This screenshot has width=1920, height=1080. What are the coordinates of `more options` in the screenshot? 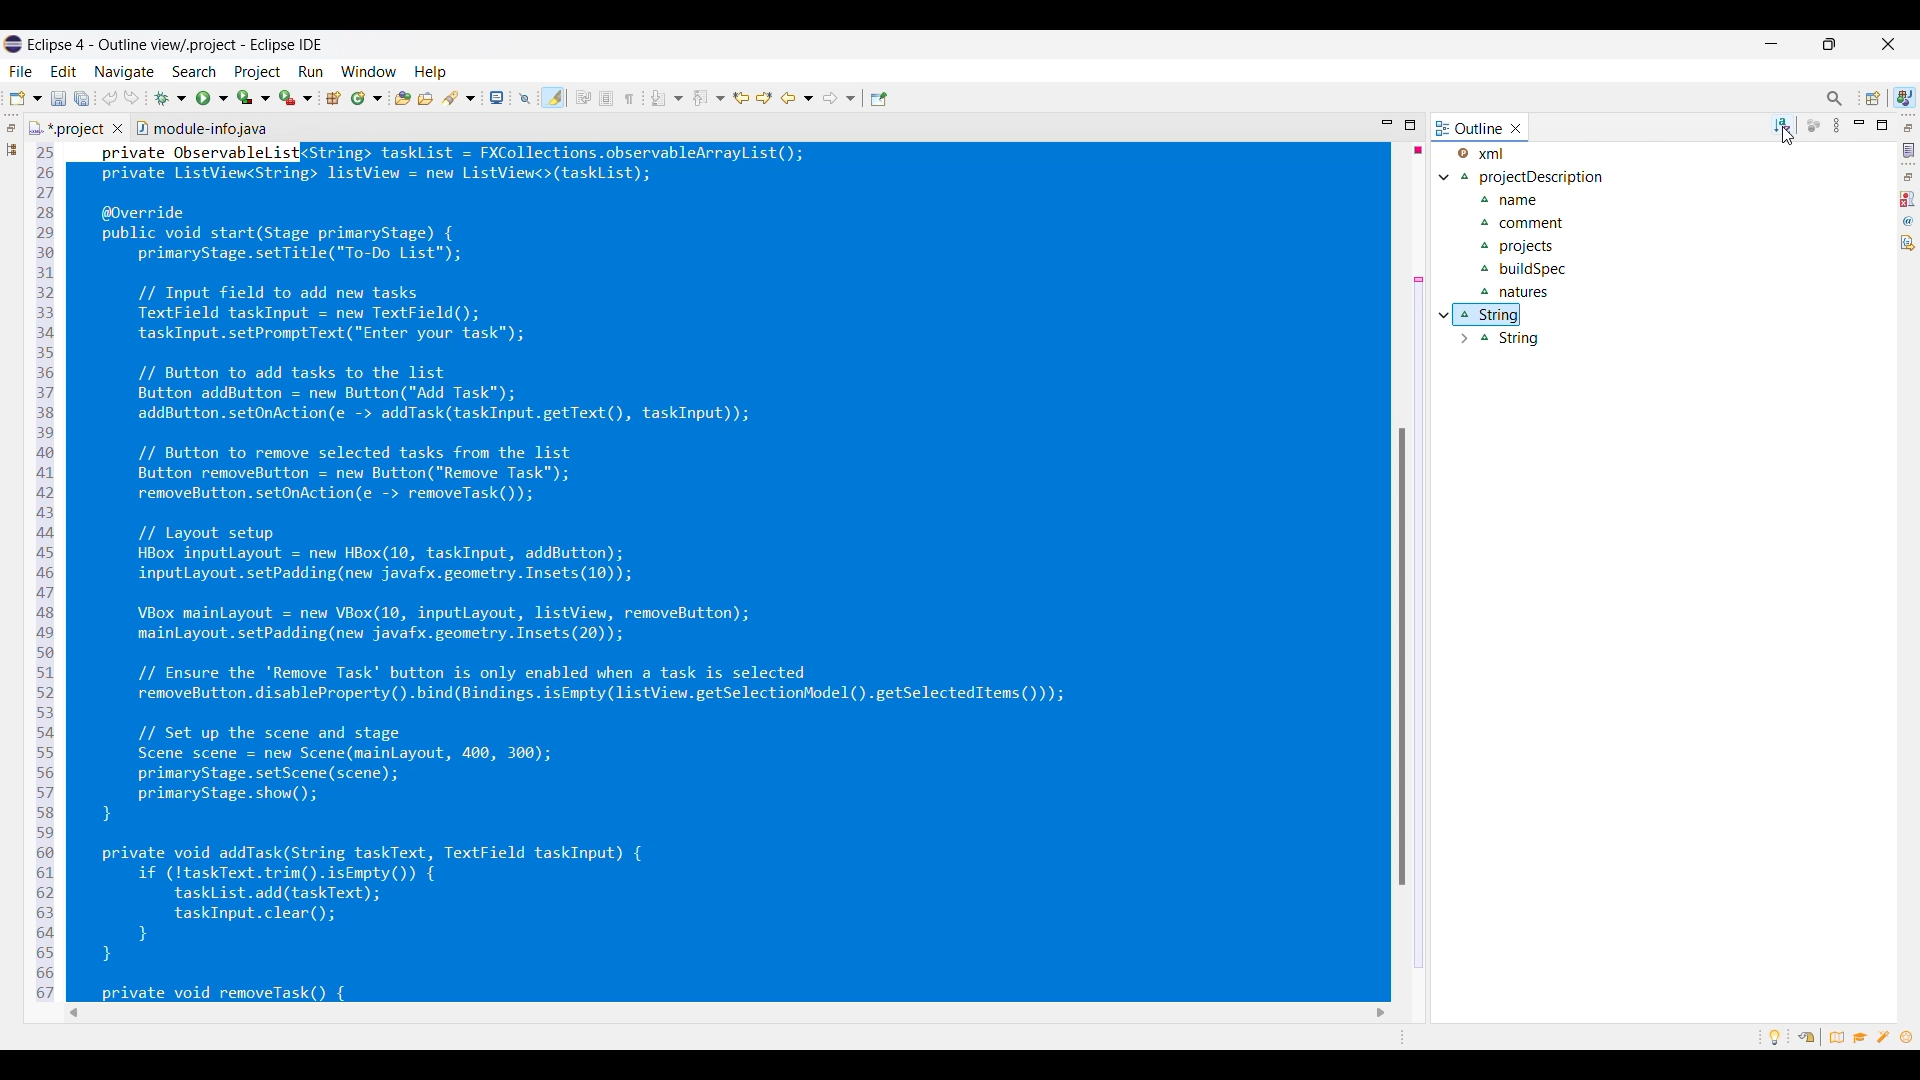 It's located at (1839, 129).